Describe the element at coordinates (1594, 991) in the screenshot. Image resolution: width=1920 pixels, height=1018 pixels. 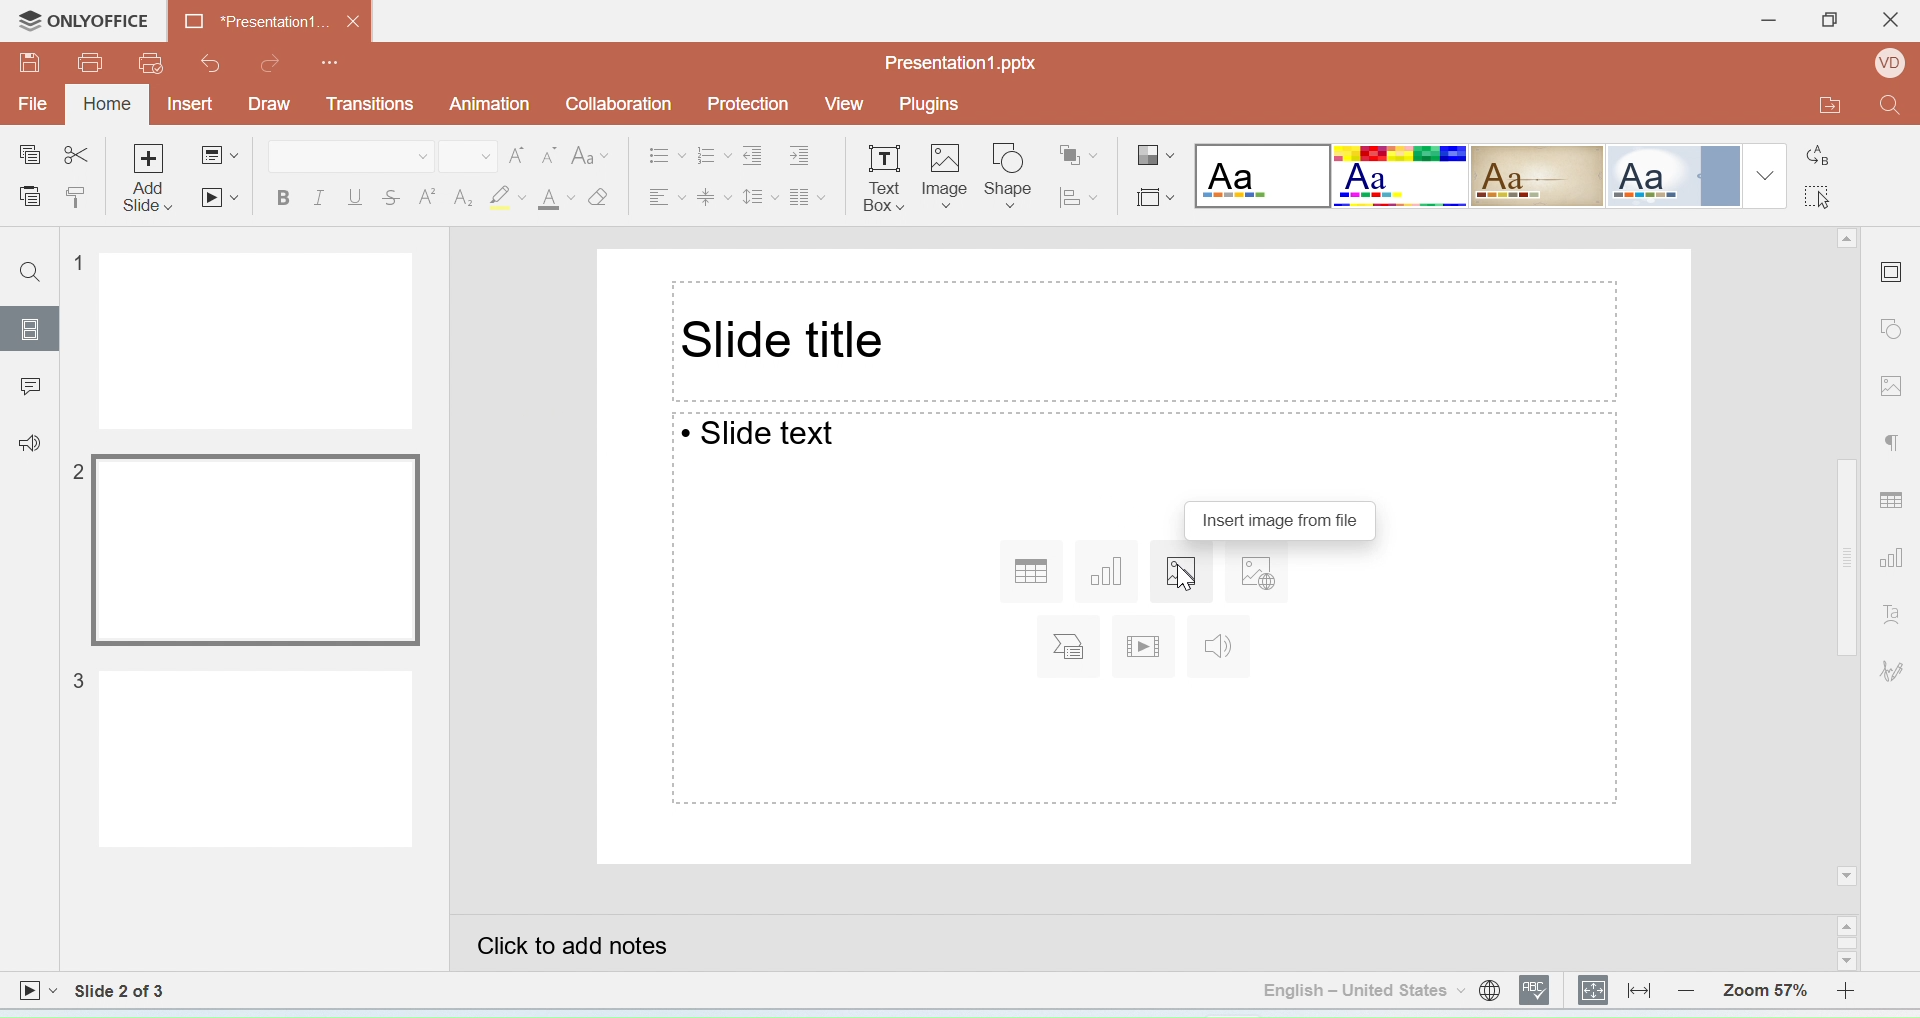
I see `Fit to slide` at that location.